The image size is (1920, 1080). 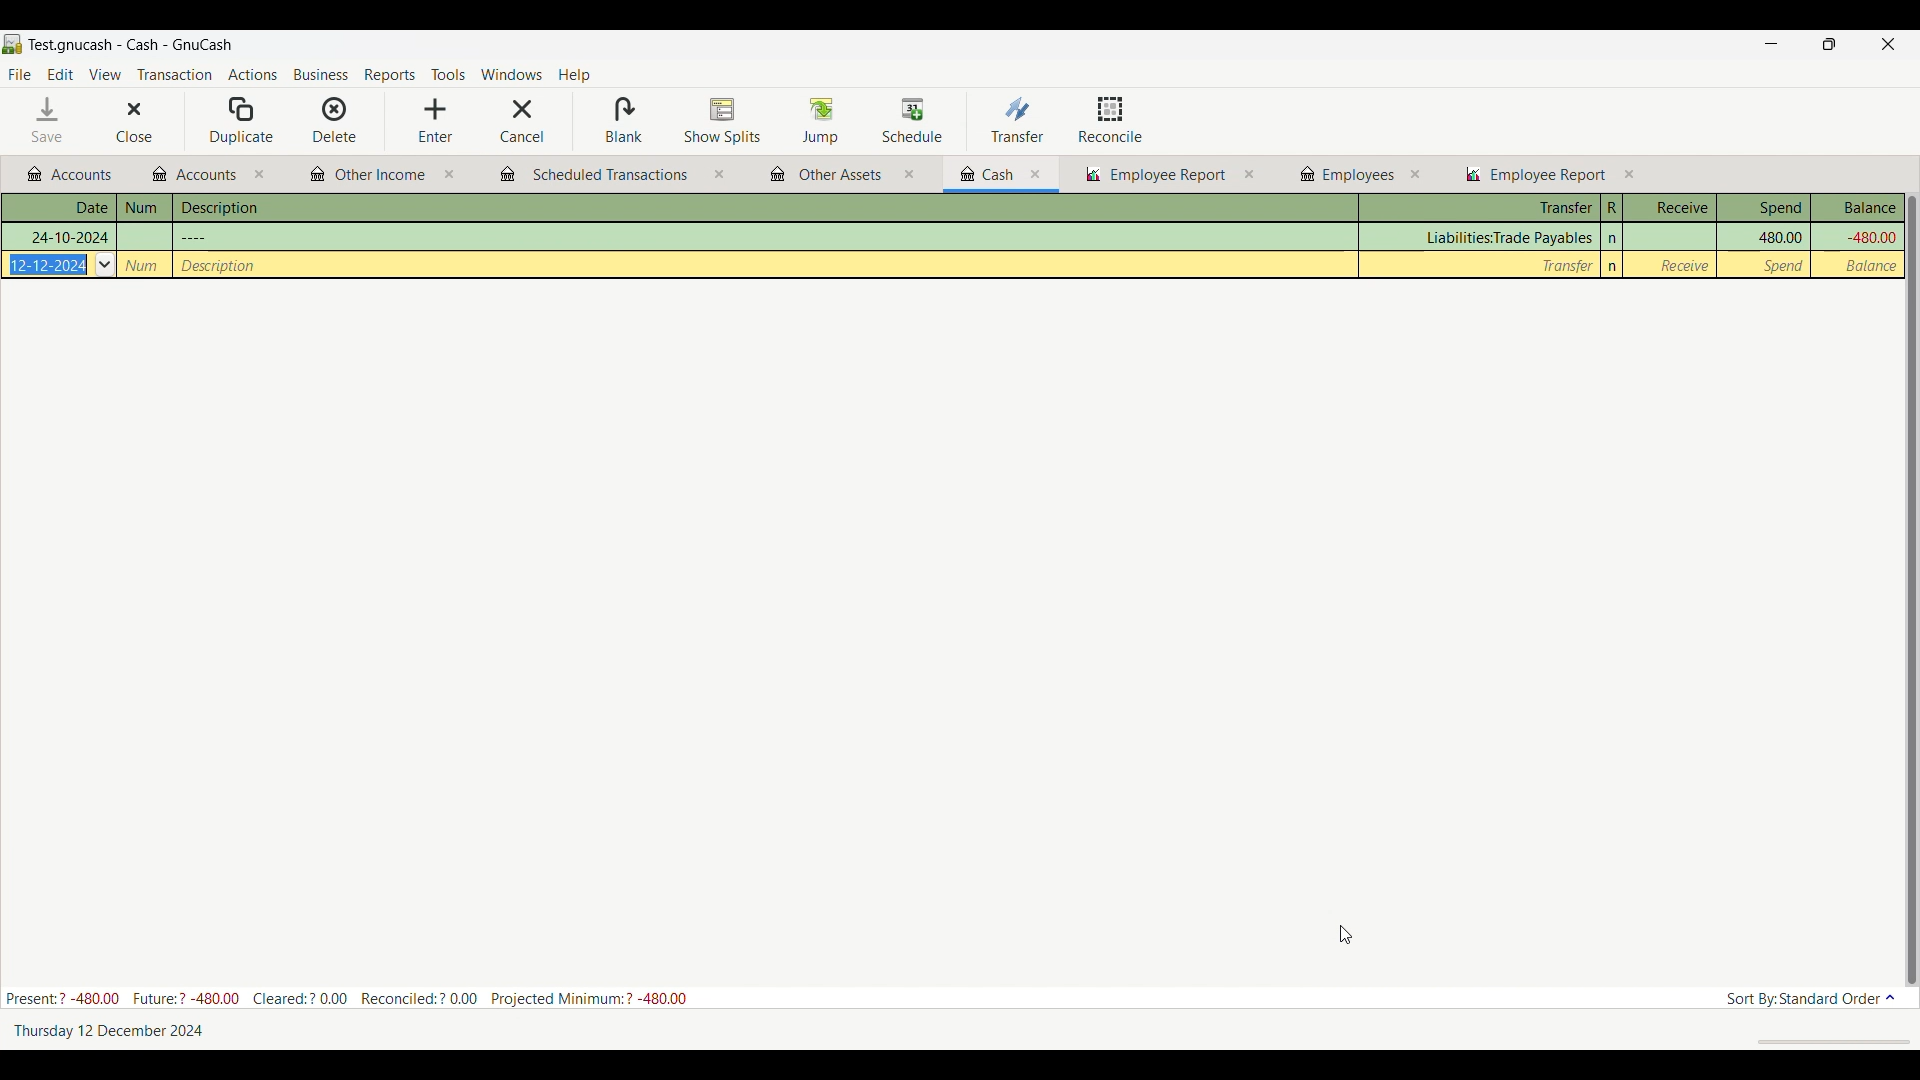 What do you see at coordinates (767, 207) in the screenshot?
I see `Description column` at bounding box center [767, 207].